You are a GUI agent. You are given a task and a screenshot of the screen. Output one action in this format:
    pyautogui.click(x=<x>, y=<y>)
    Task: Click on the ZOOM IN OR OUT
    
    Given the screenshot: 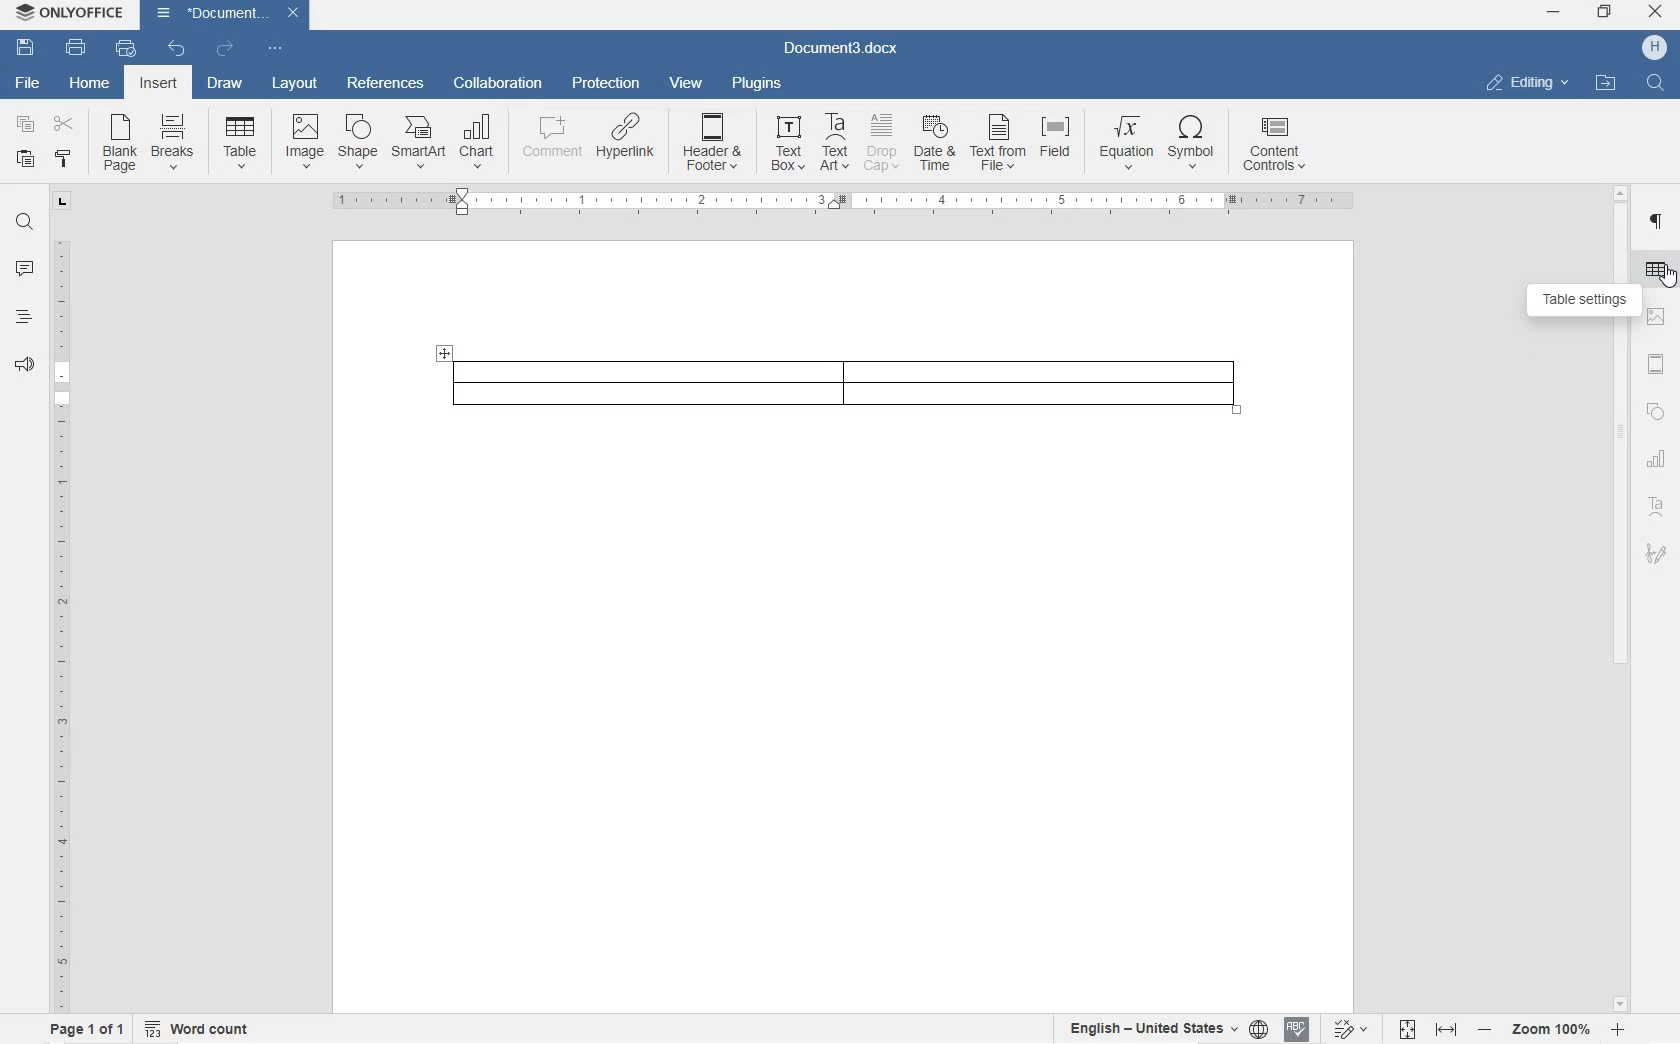 What is the action you would take?
    pyautogui.click(x=1552, y=1028)
    